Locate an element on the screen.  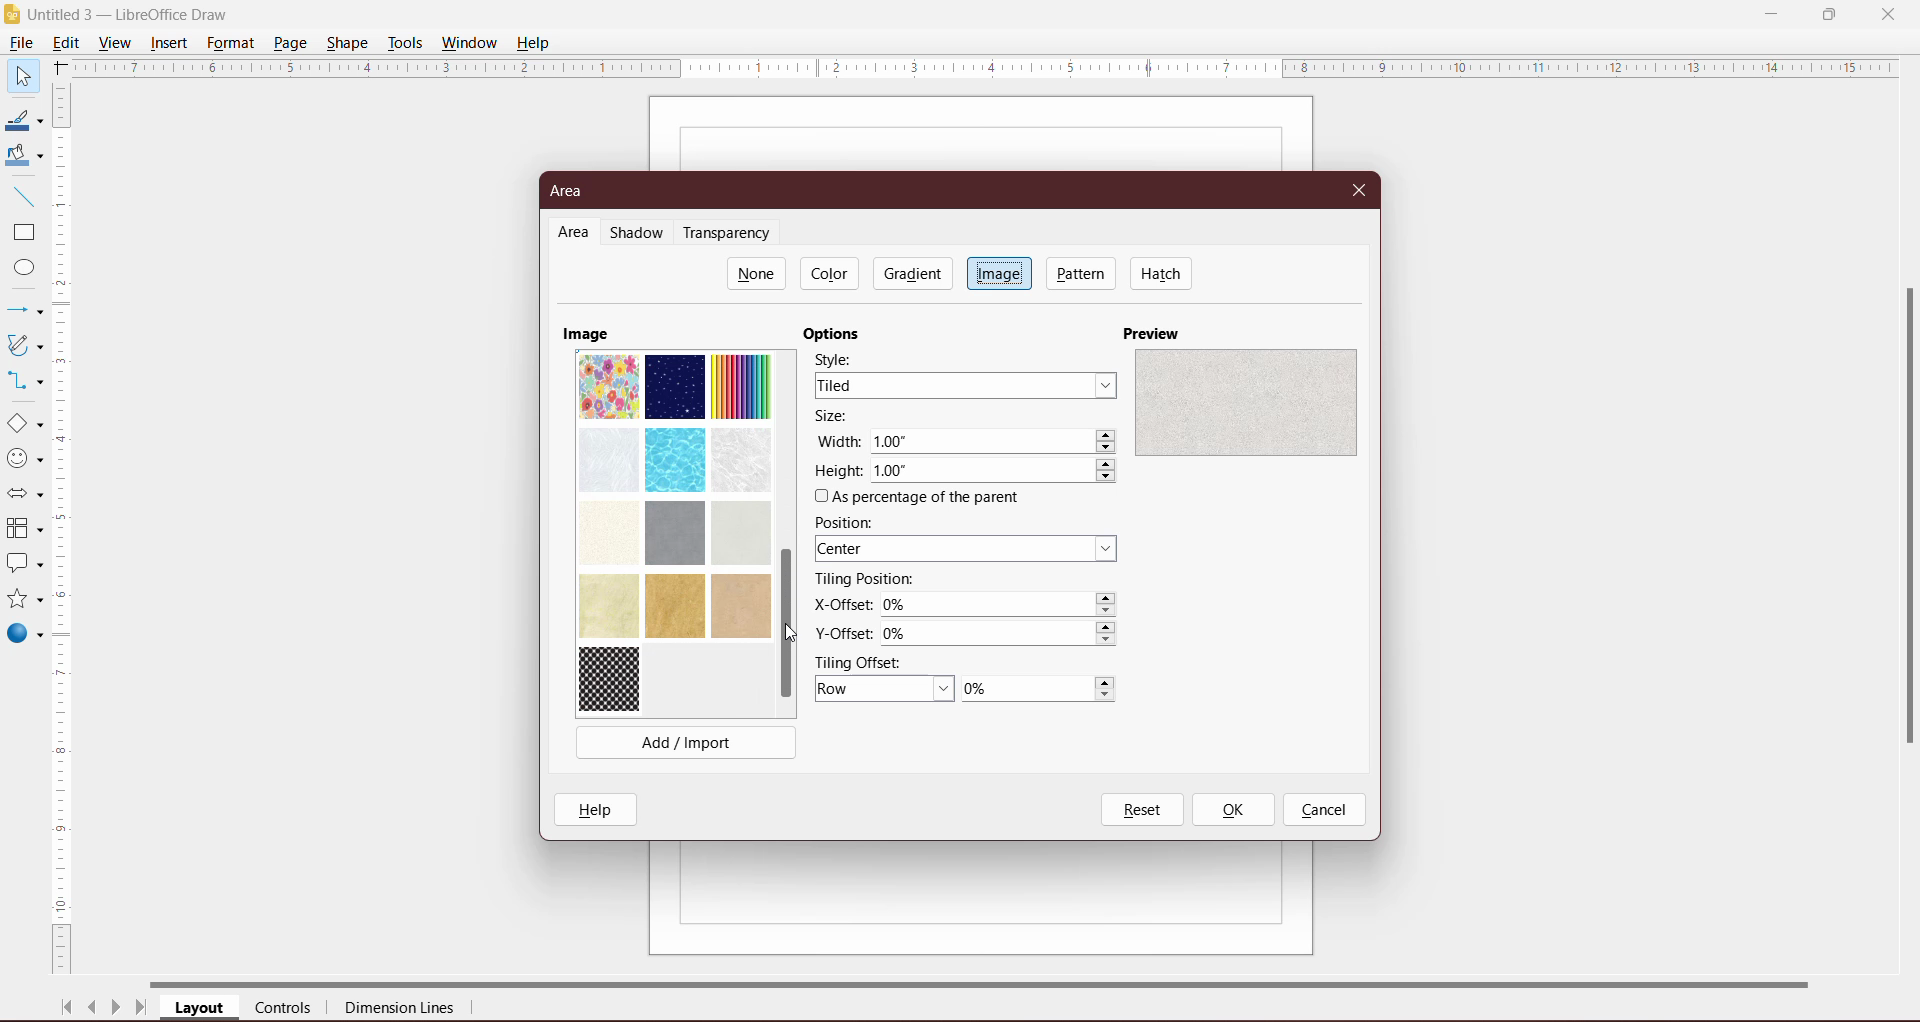
Stars and Banners is located at coordinates (23, 600).